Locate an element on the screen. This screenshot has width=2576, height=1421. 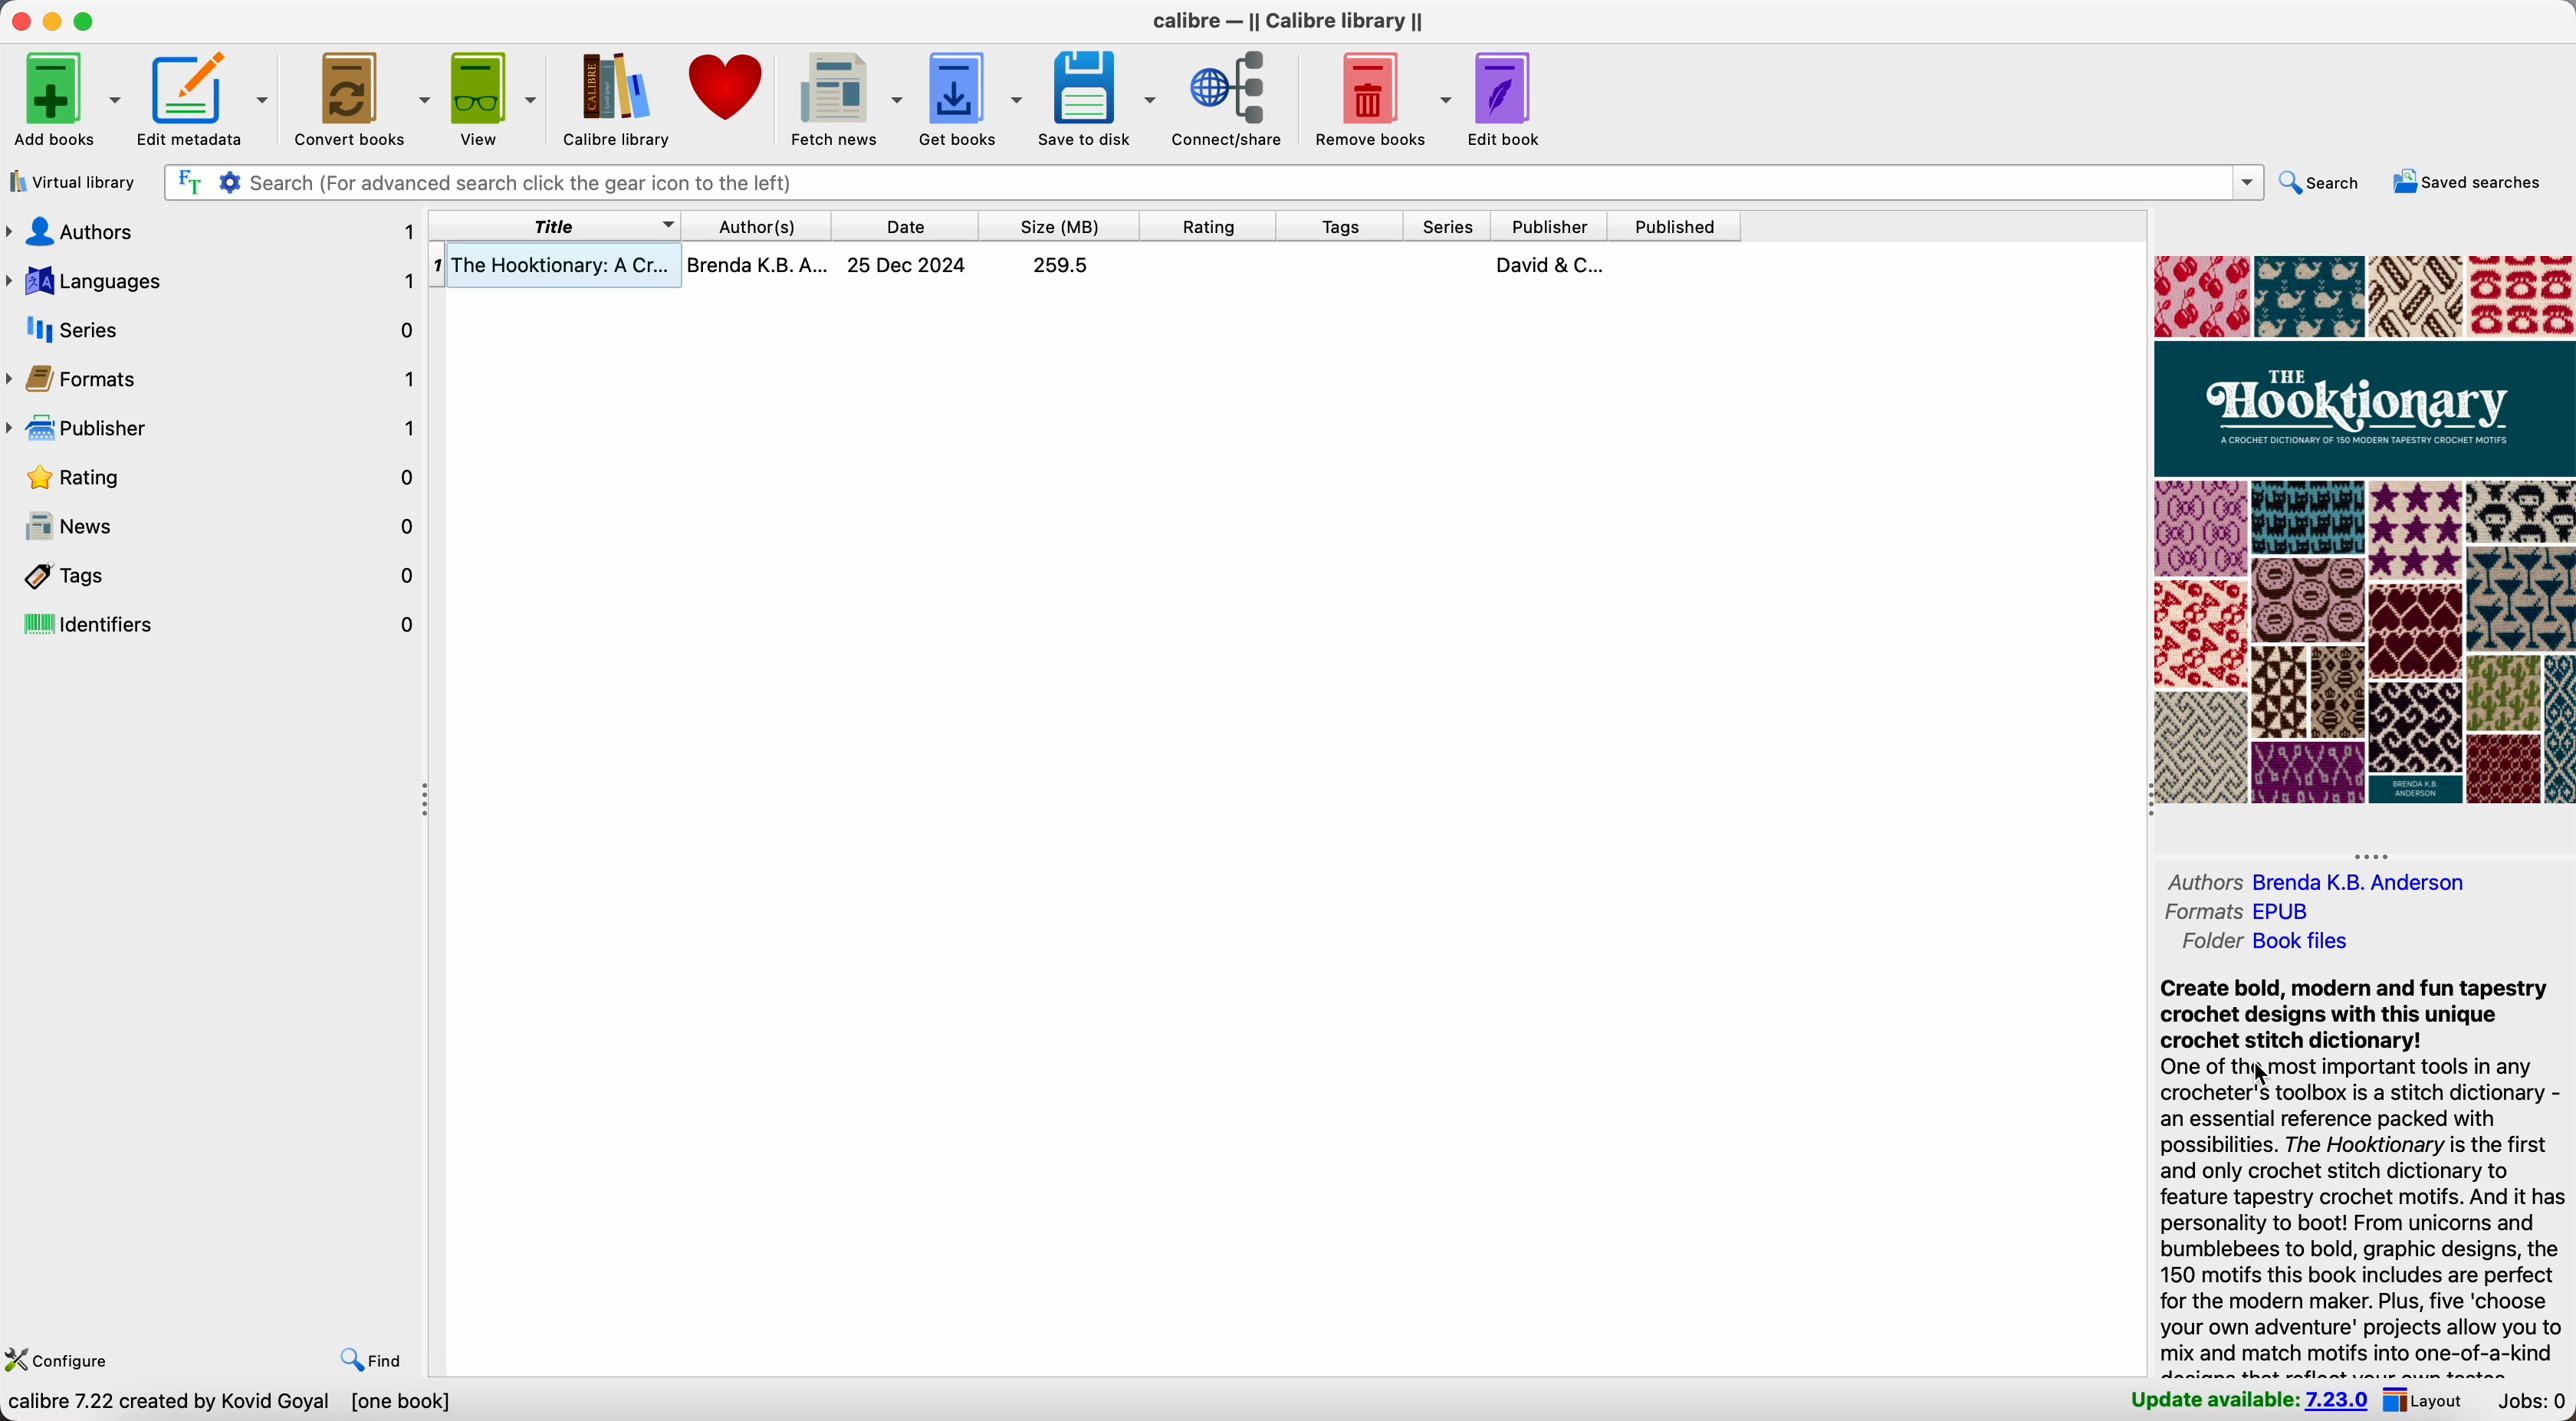
size is located at coordinates (1061, 226).